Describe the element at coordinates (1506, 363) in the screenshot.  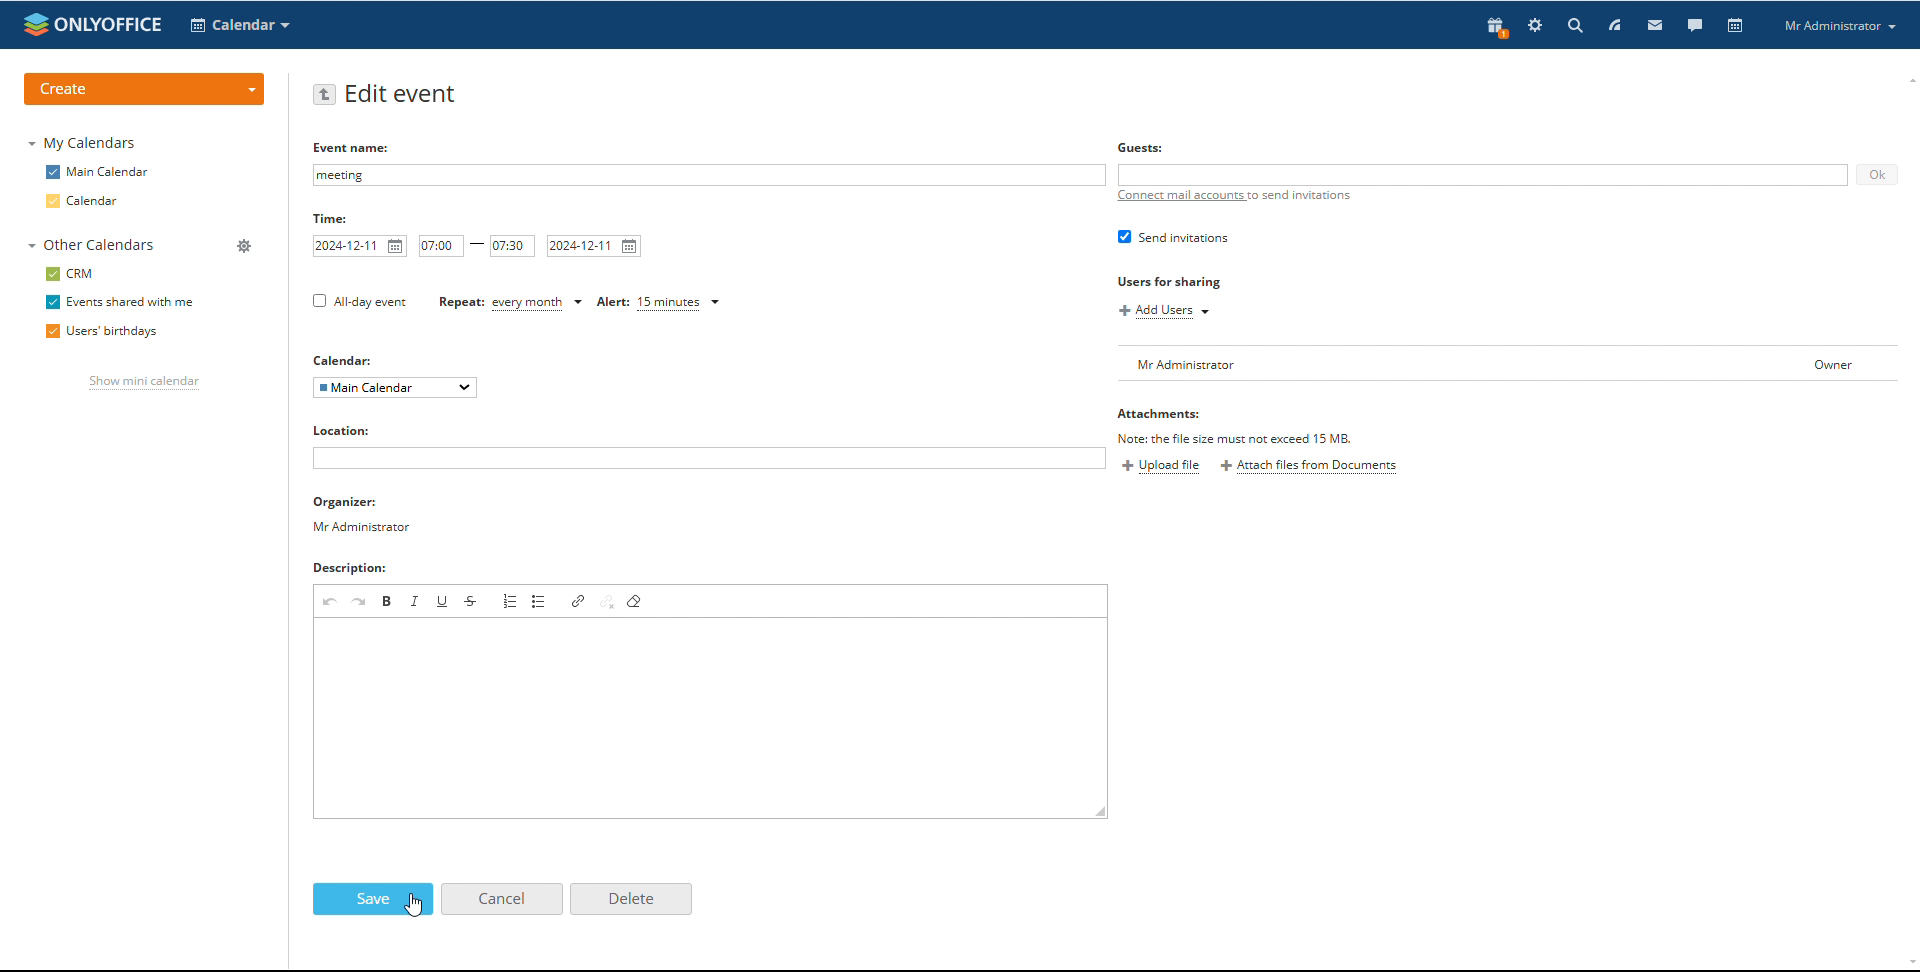
I see `user list` at that location.